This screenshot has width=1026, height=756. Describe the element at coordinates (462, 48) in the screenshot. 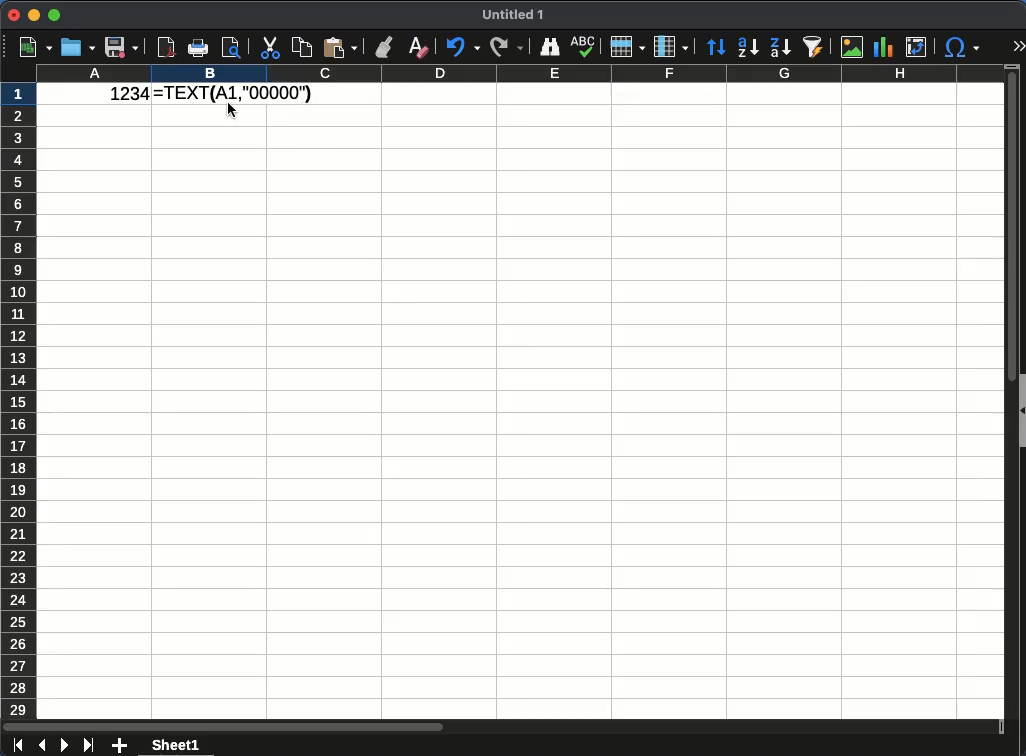

I see `undo` at that location.